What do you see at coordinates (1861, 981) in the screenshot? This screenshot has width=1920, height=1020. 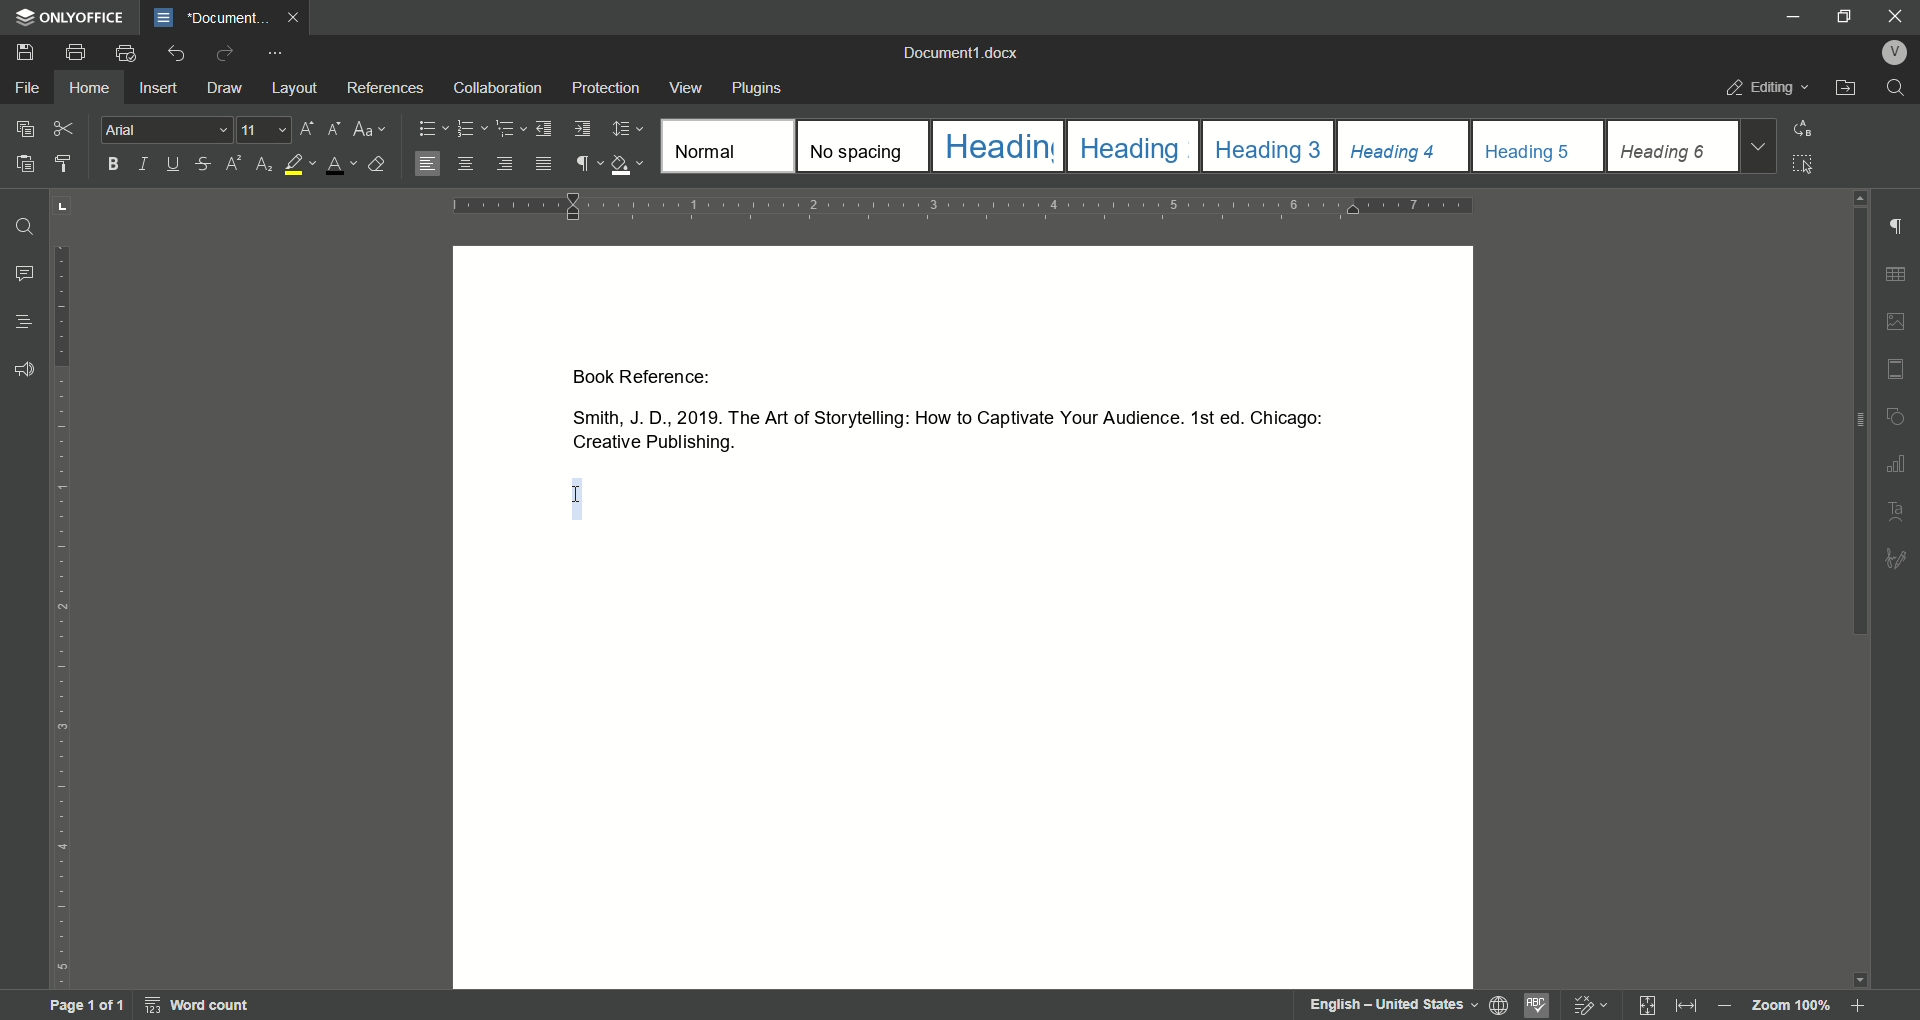 I see `roll down` at bounding box center [1861, 981].